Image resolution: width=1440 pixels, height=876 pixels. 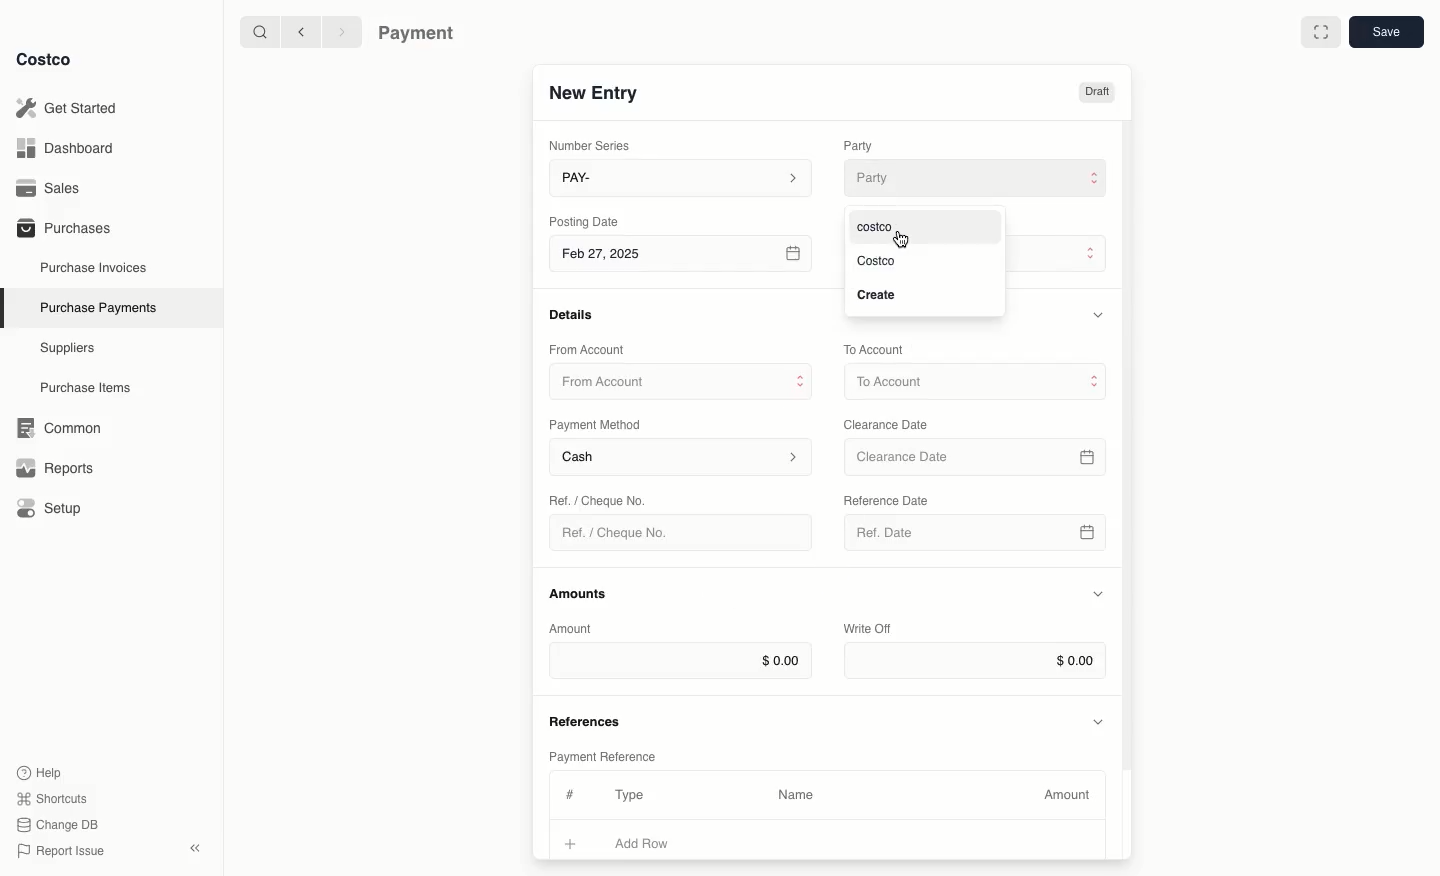 I want to click on PAY-, so click(x=682, y=177).